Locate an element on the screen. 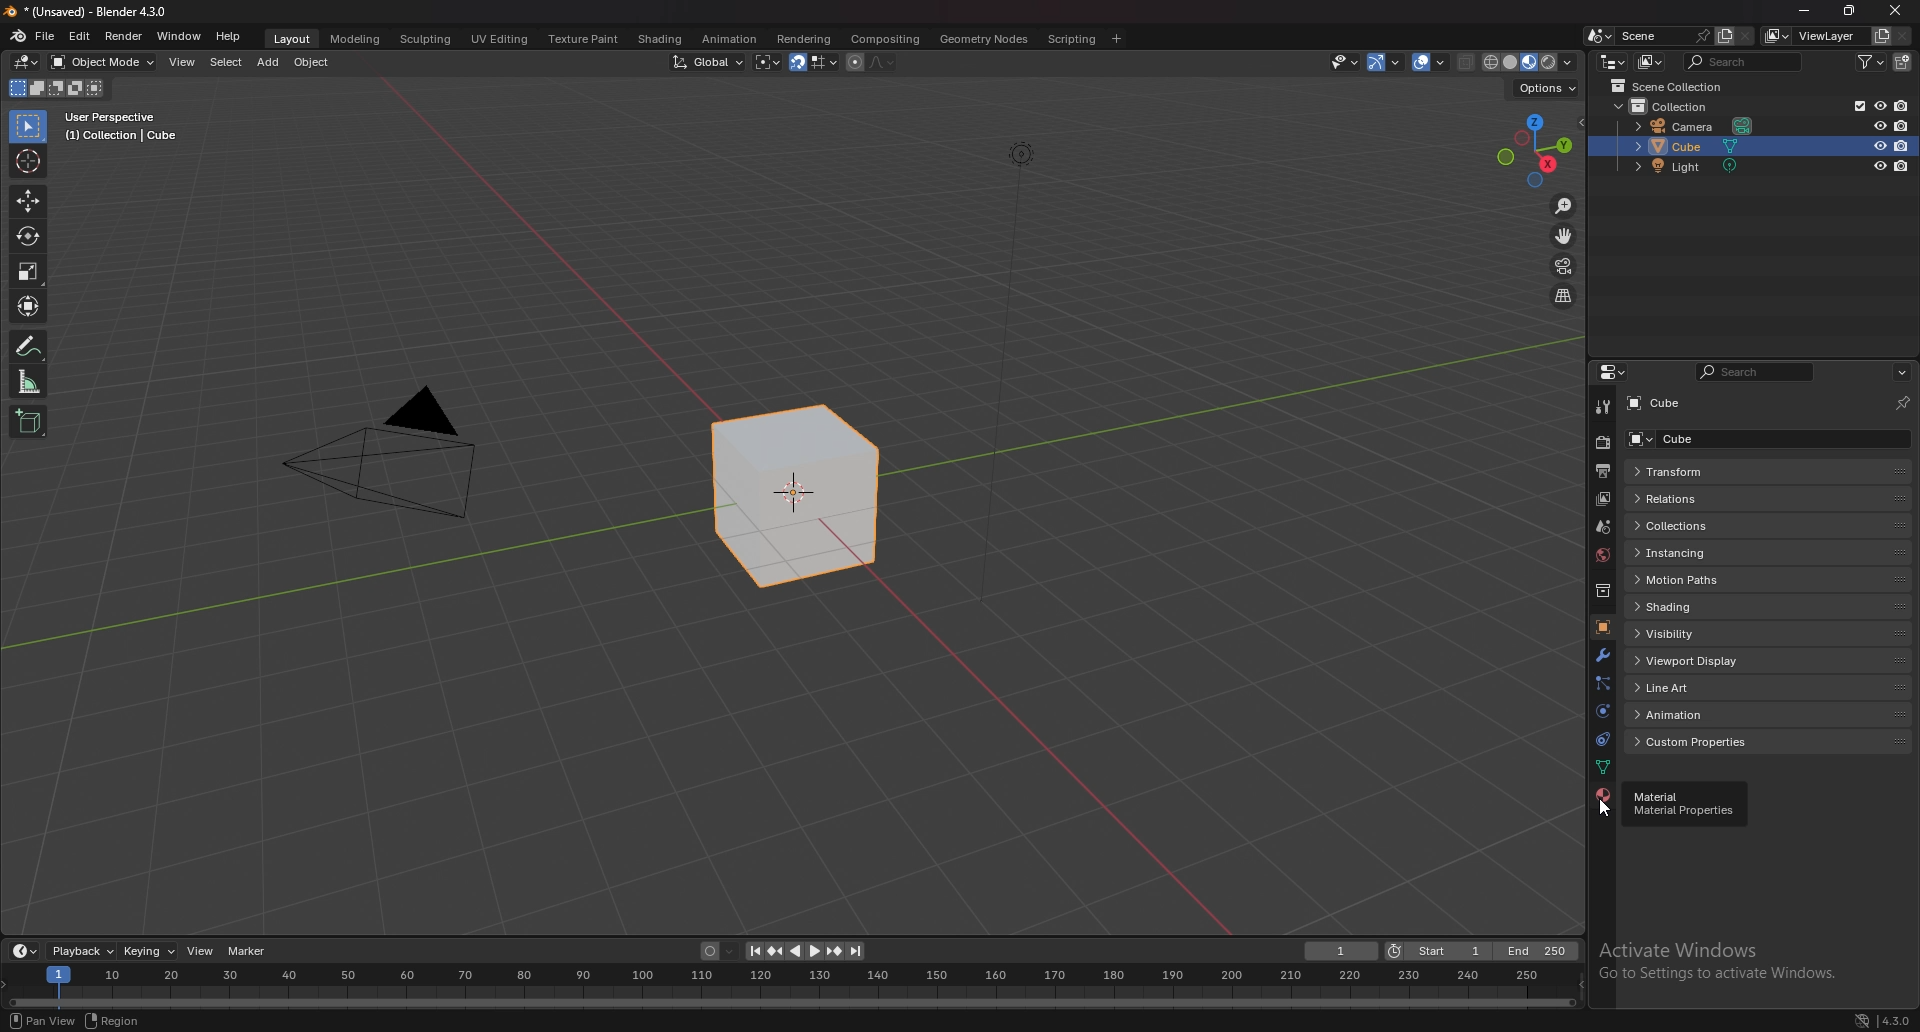  measure is located at coordinates (29, 381).